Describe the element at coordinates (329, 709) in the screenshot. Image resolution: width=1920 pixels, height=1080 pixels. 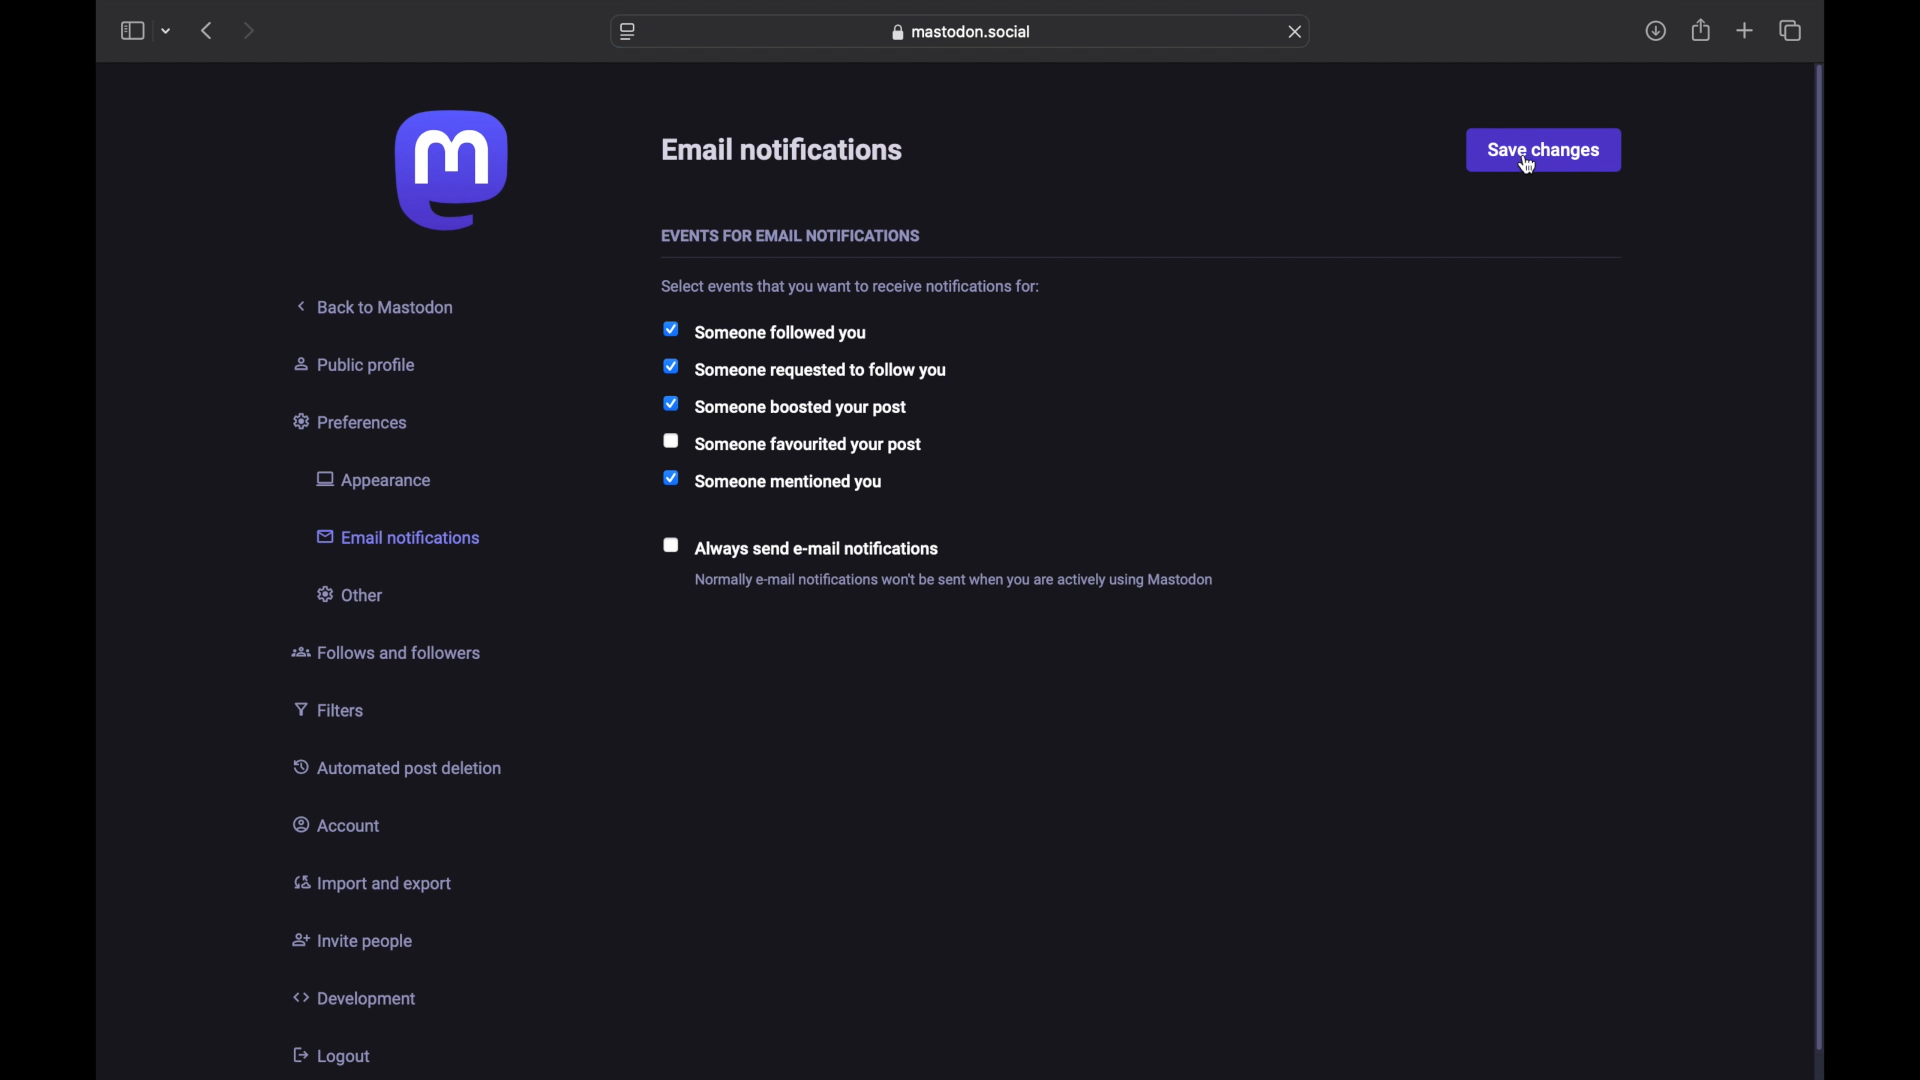
I see `filters` at that location.